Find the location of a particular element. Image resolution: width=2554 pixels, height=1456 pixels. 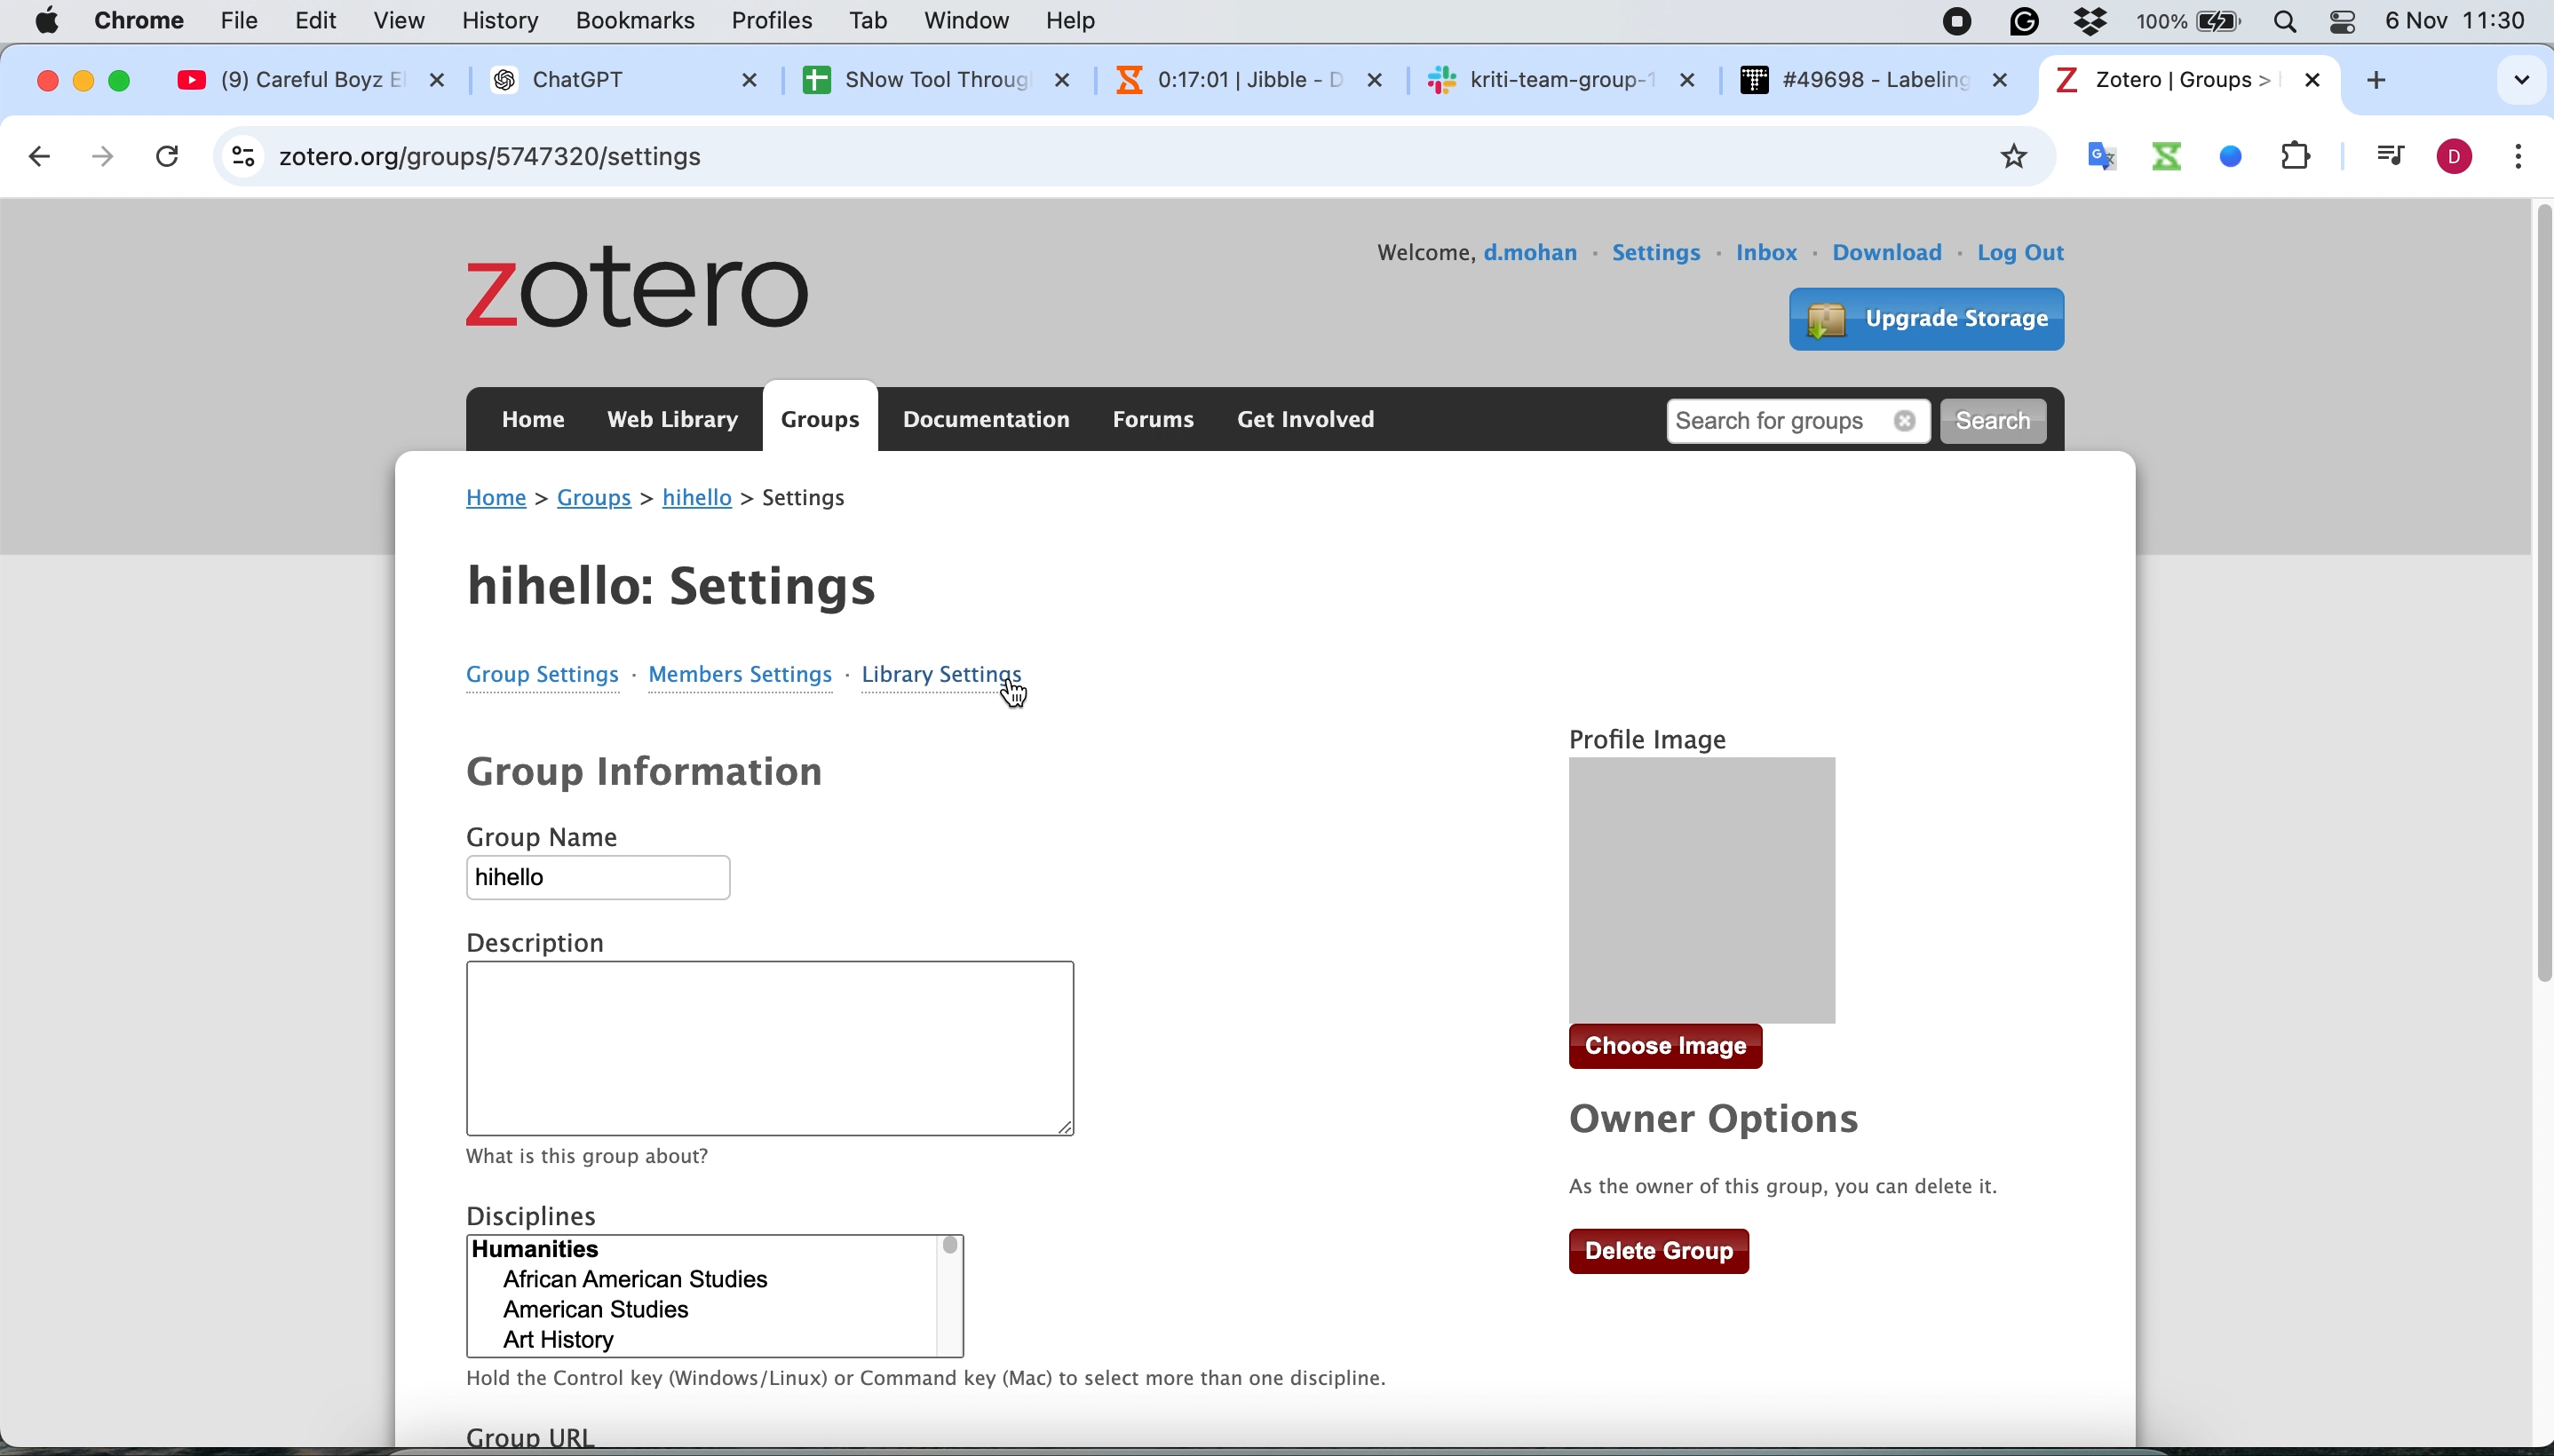

download is located at coordinates (1892, 252).